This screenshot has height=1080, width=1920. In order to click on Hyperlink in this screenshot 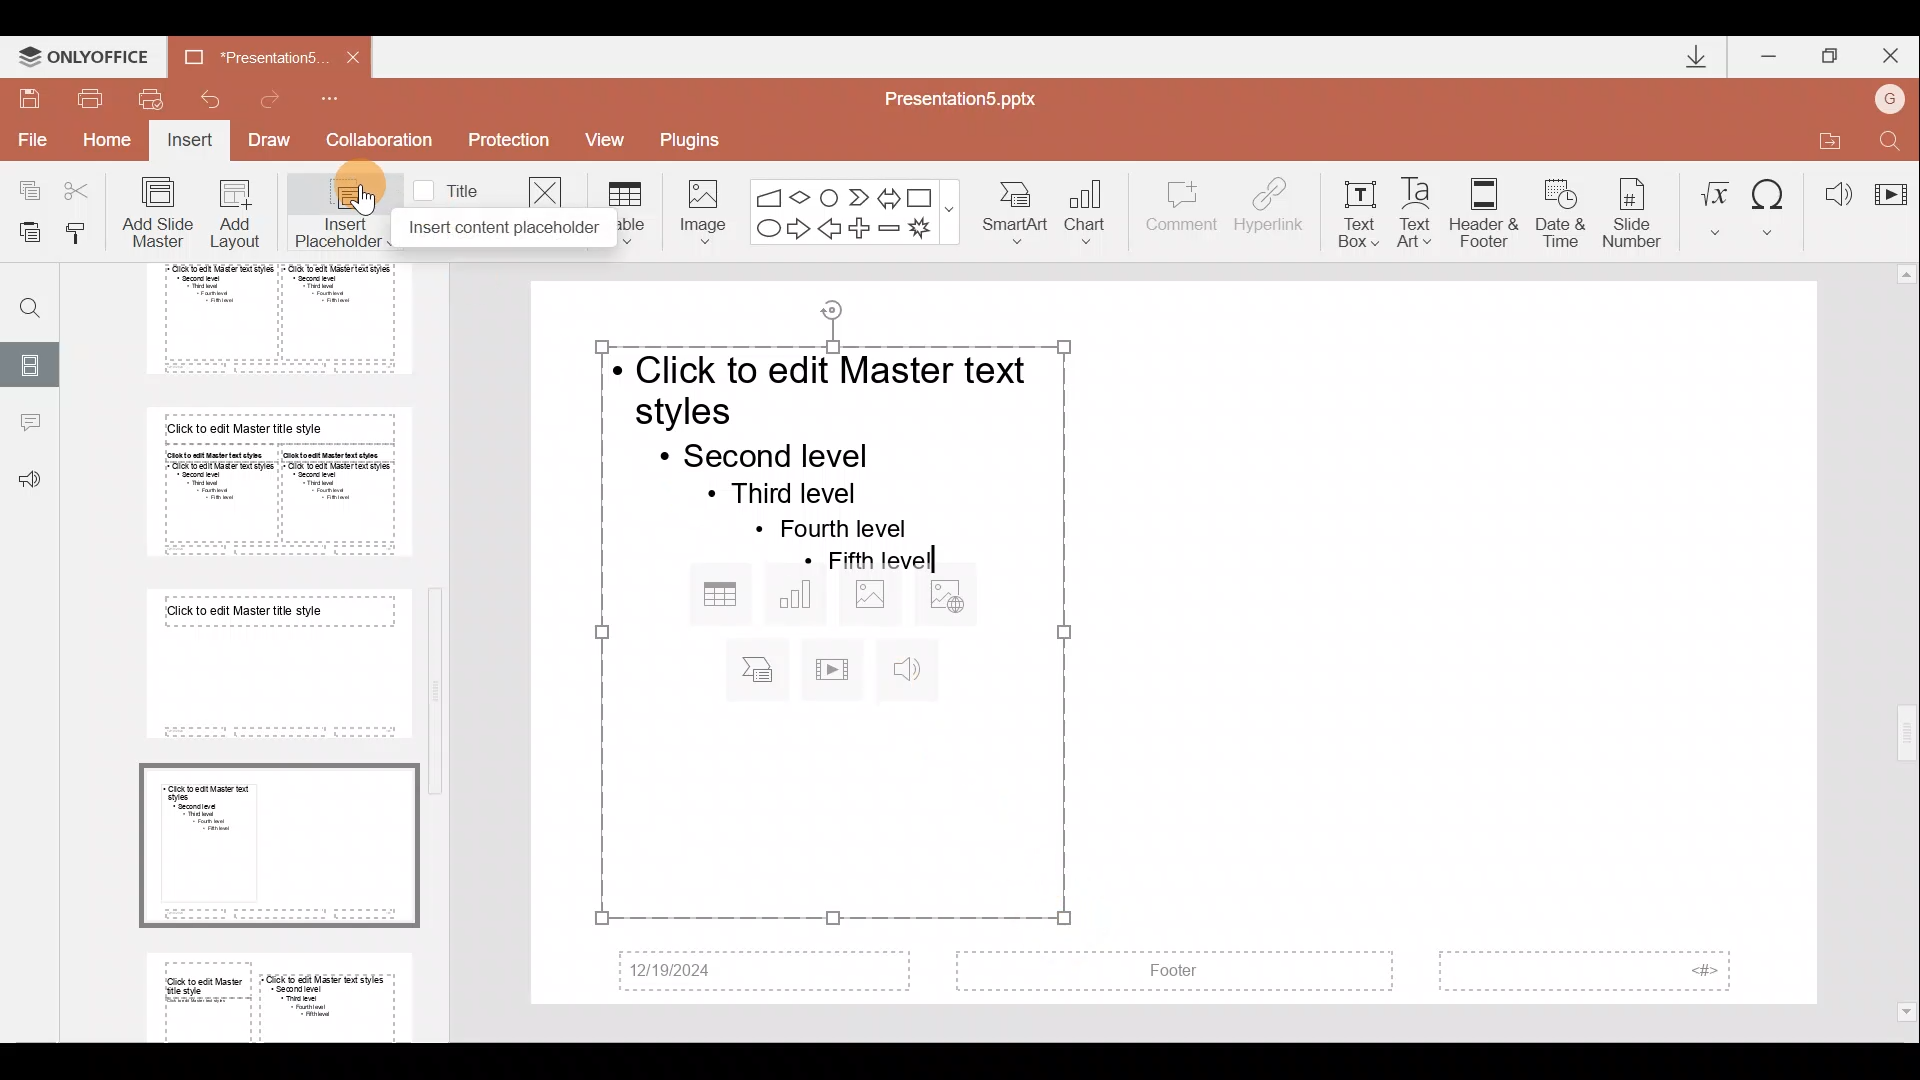, I will do `click(1271, 208)`.